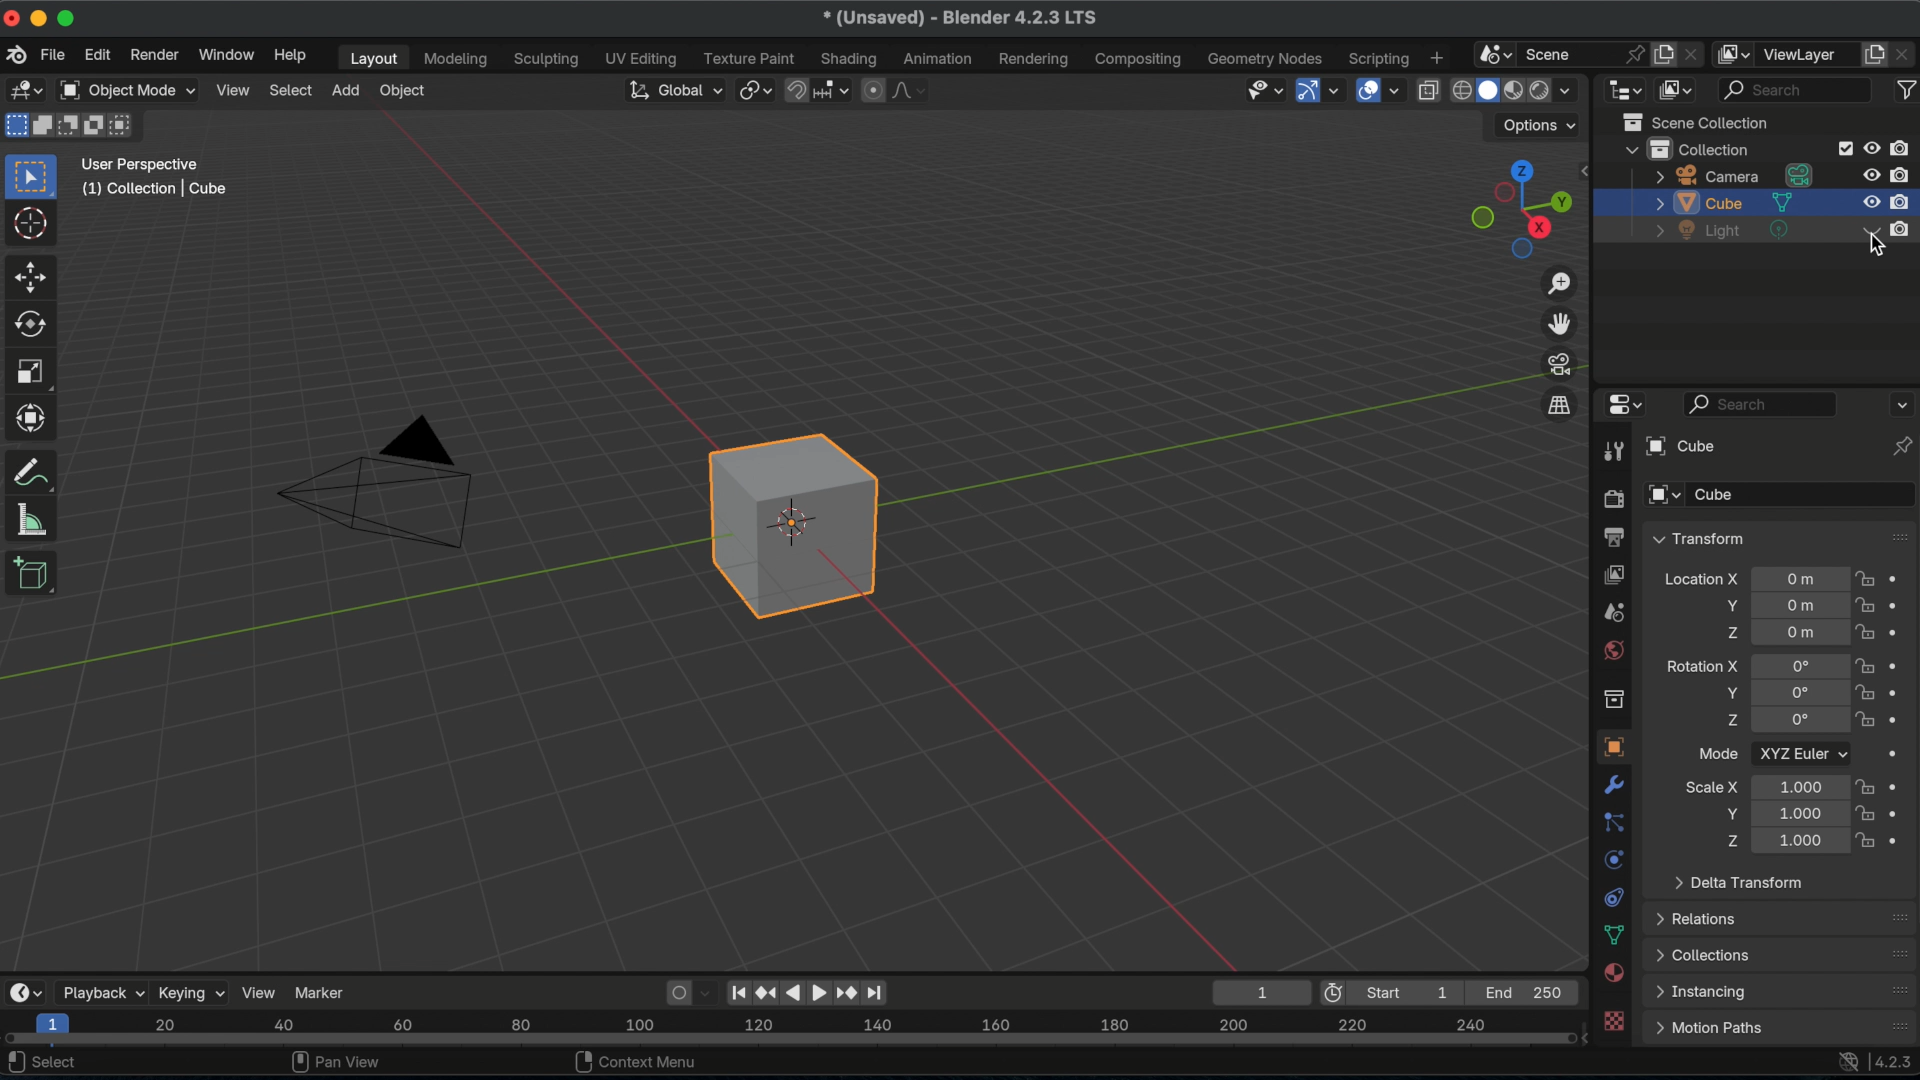 The height and width of the screenshot is (1080, 1920). Describe the element at coordinates (1492, 52) in the screenshot. I see `browse scene to be linked` at that location.